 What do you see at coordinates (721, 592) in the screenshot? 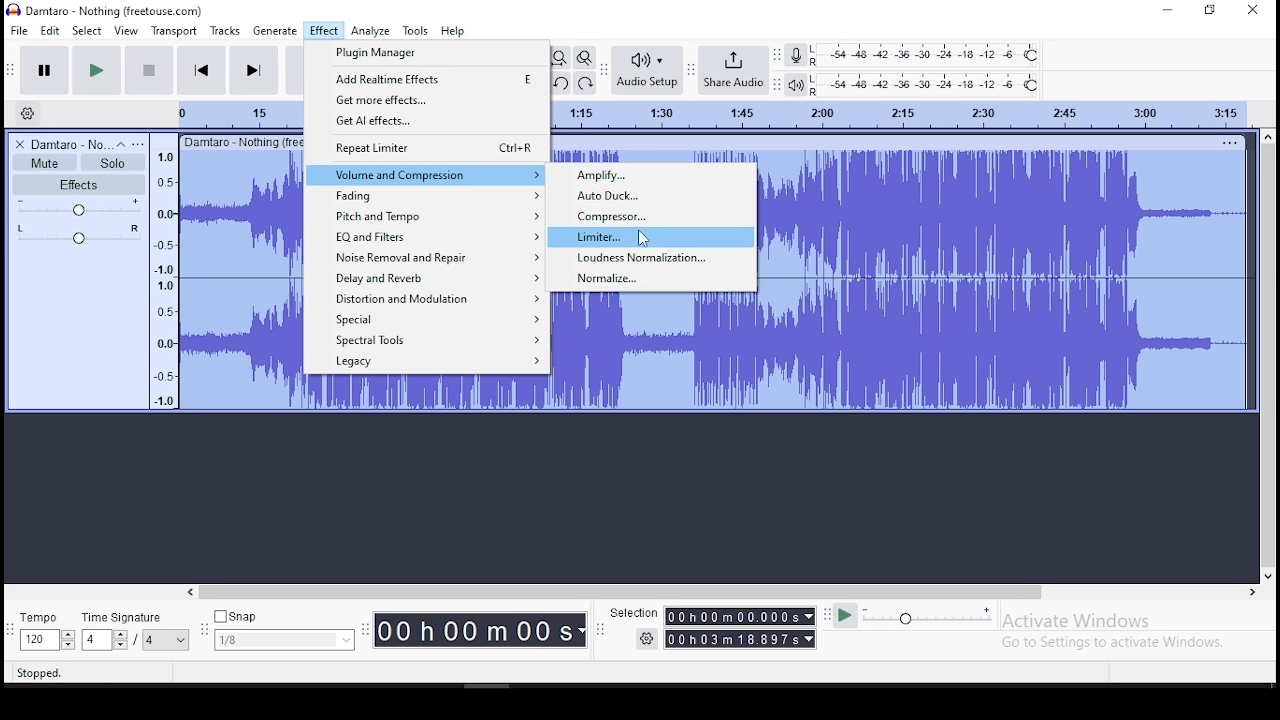
I see `scroll bar` at bounding box center [721, 592].